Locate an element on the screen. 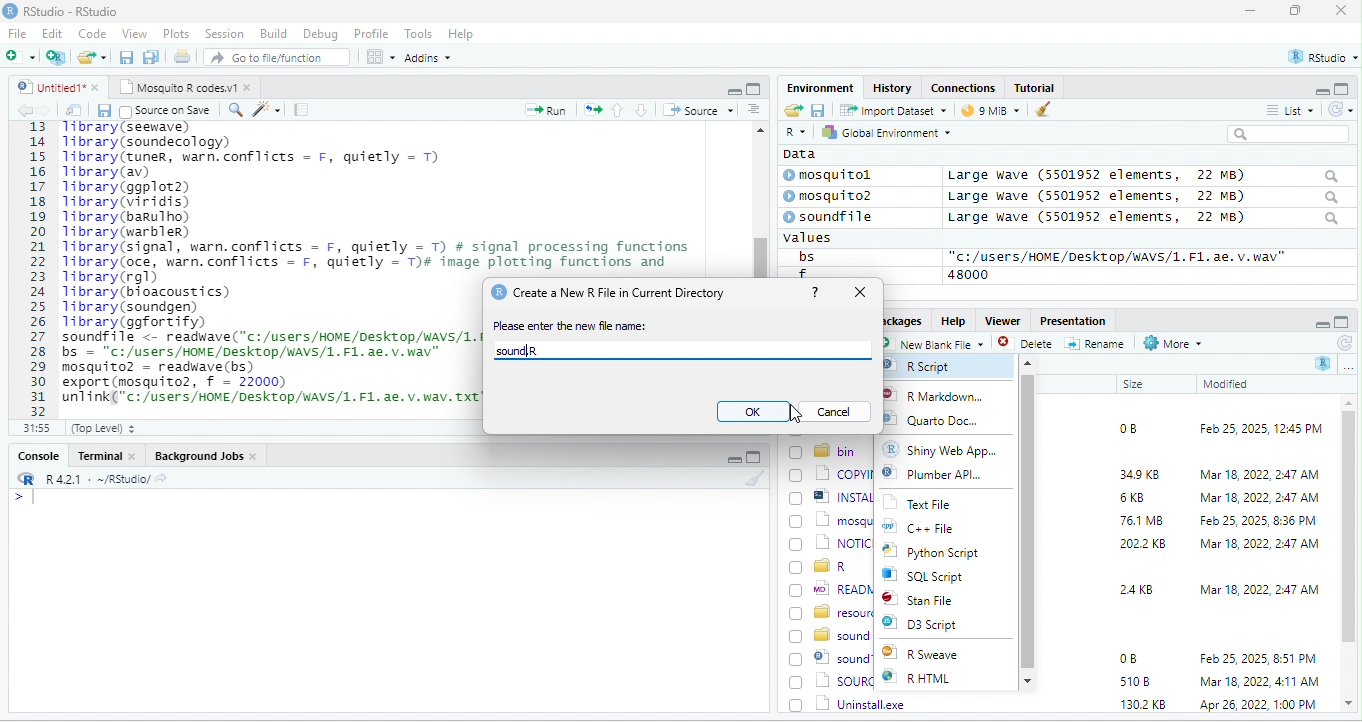  ” Go to file/function is located at coordinates (278, 59).